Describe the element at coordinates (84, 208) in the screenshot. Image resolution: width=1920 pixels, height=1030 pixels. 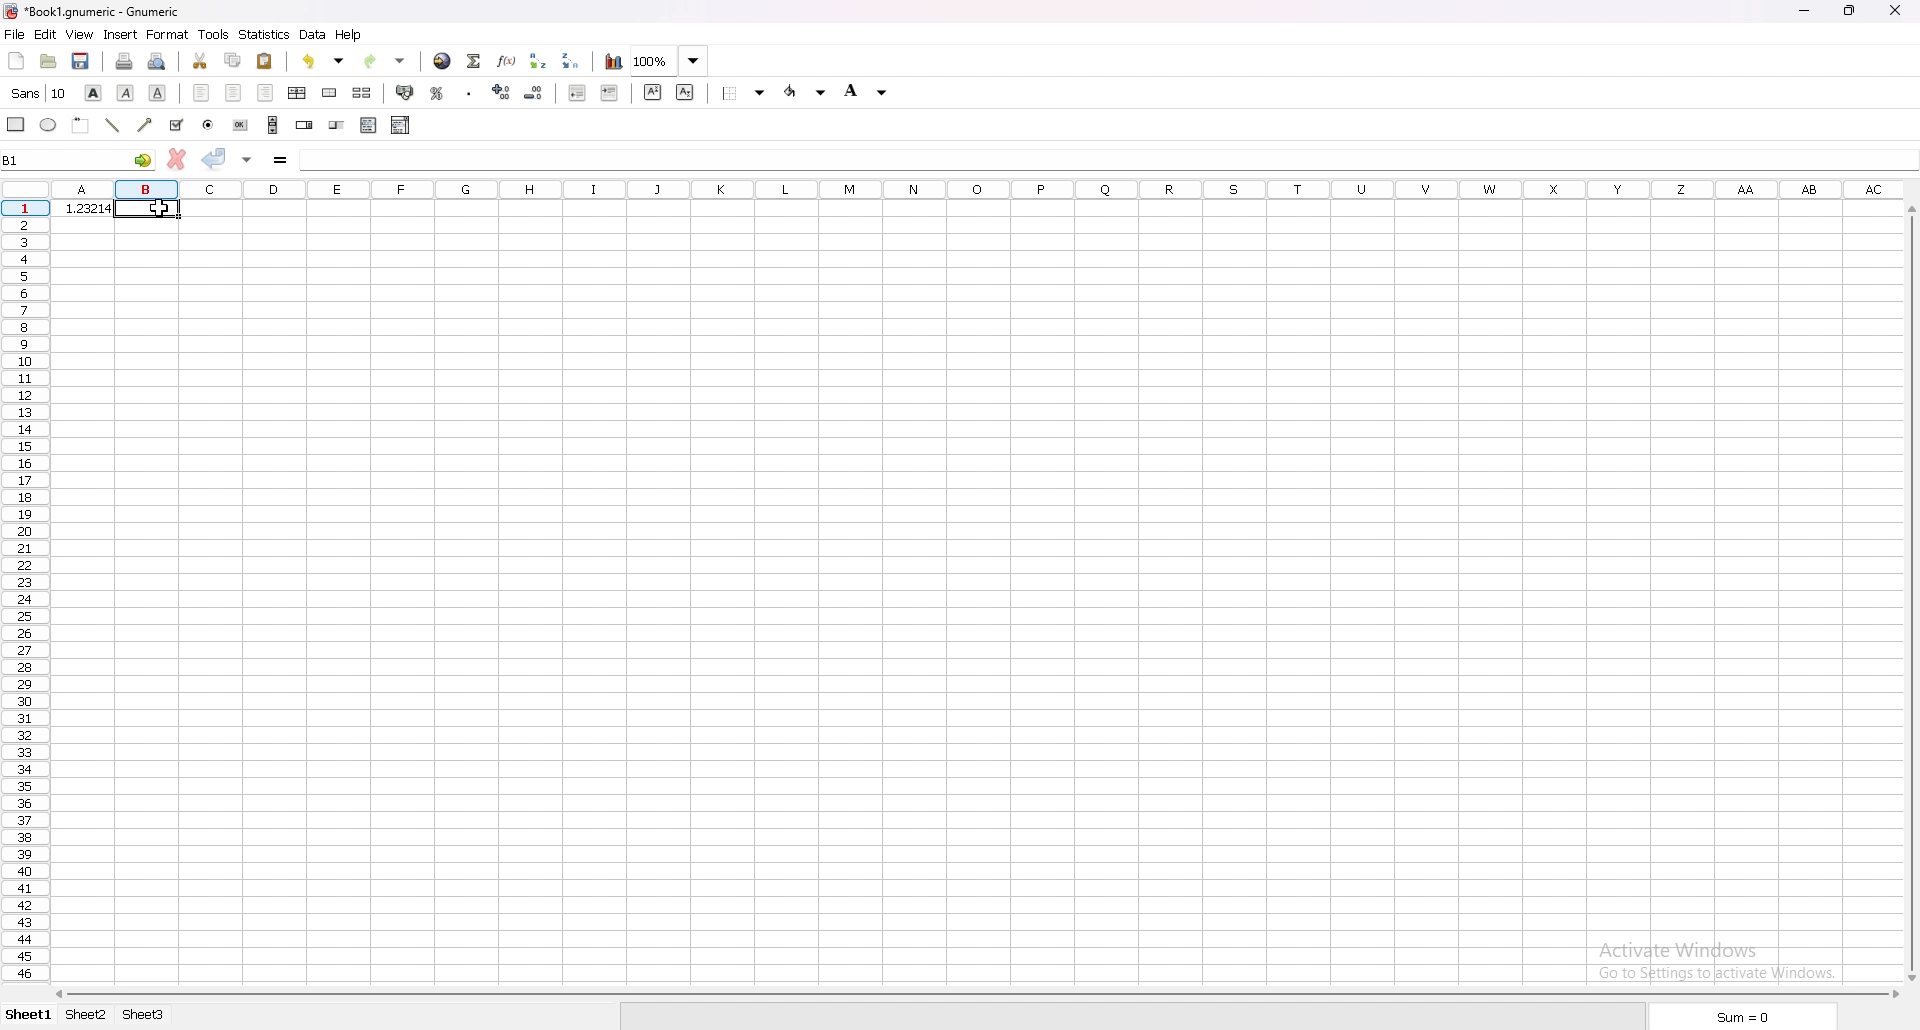
I see `number` at that location.